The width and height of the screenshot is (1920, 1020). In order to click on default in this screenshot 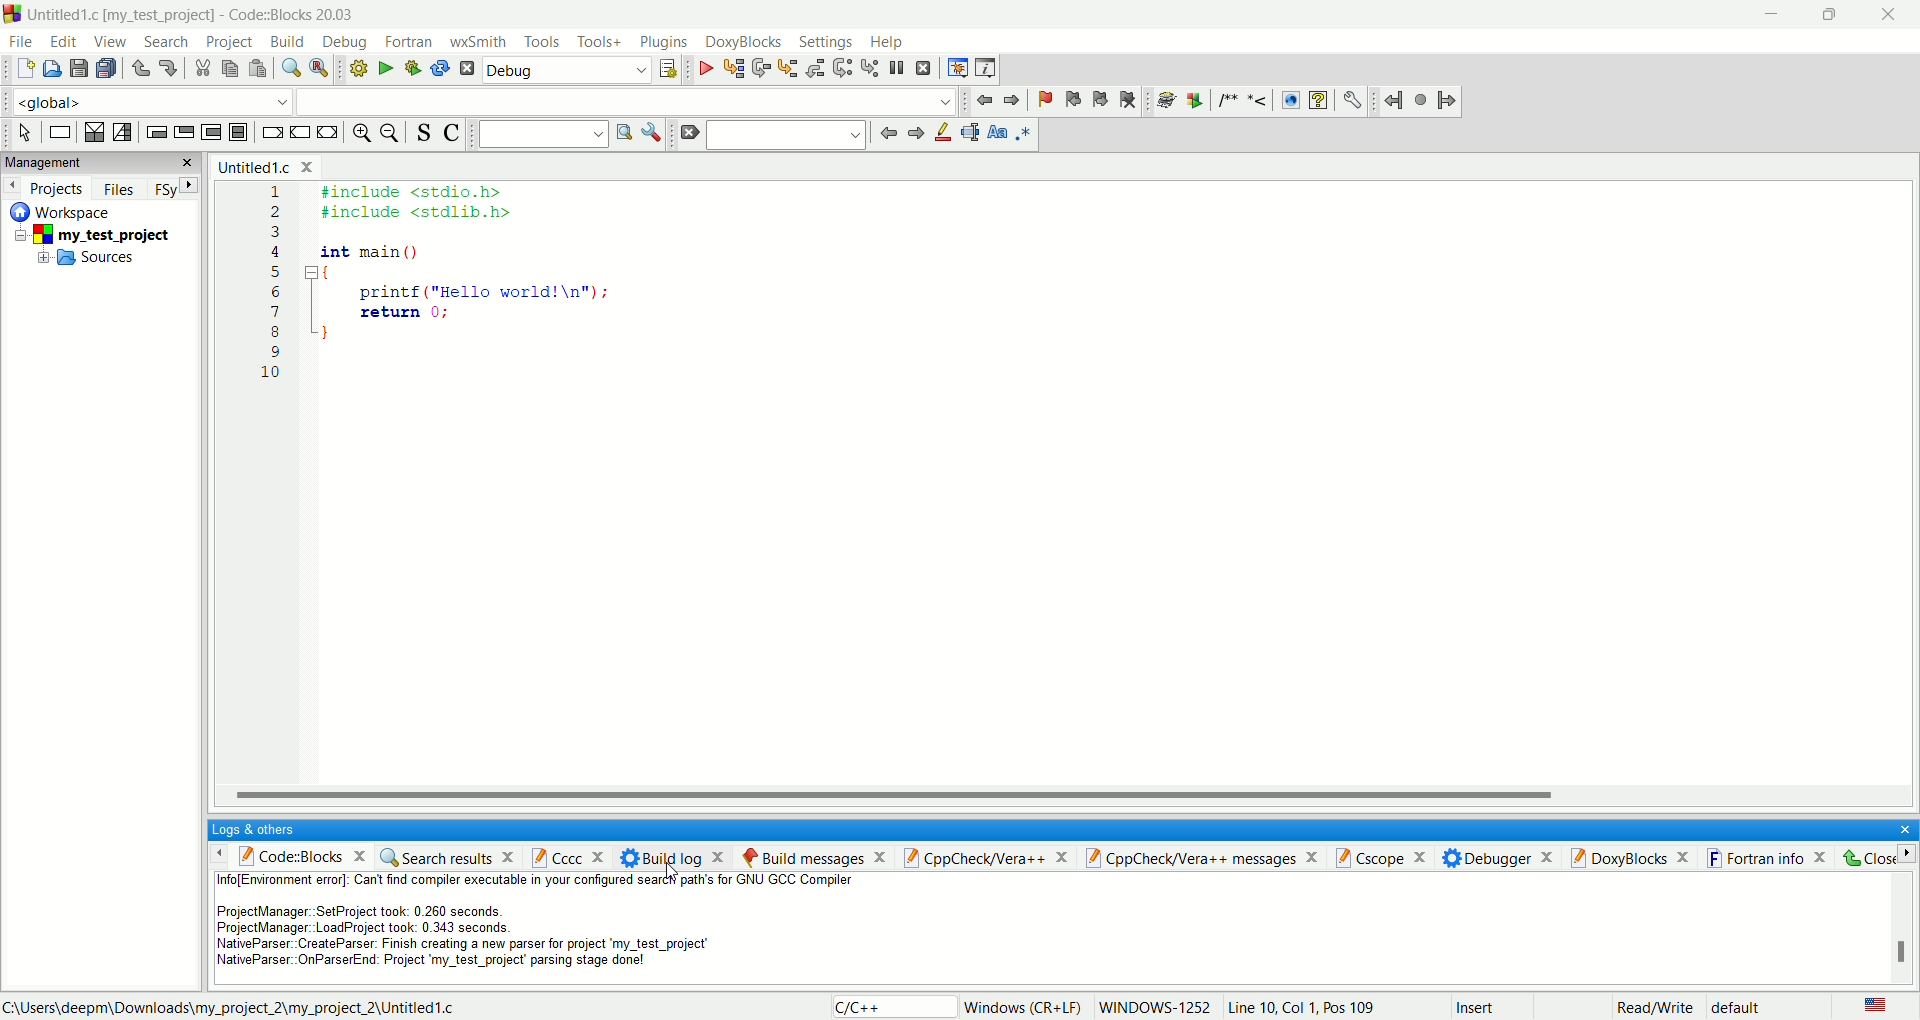, I will do `click(1739, 1009)`.